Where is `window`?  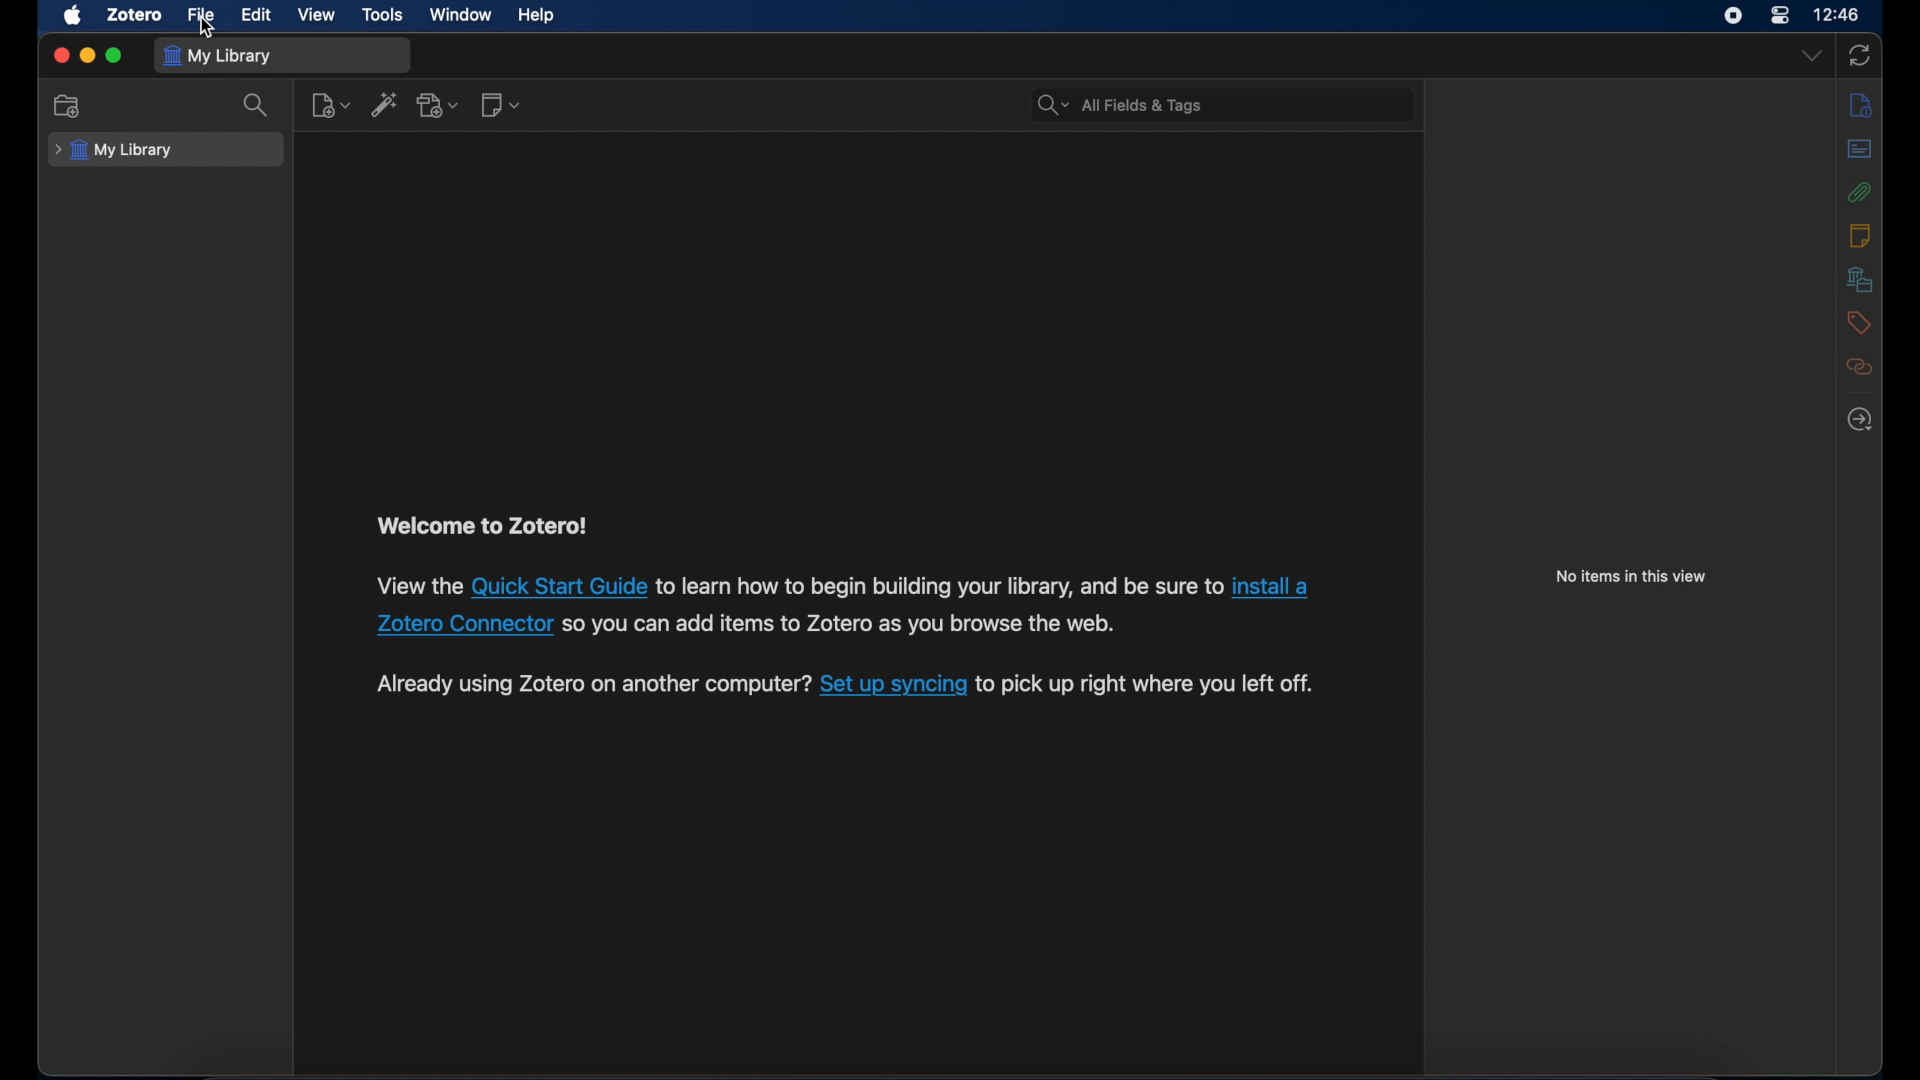 window is located at coordinates (460, 15).